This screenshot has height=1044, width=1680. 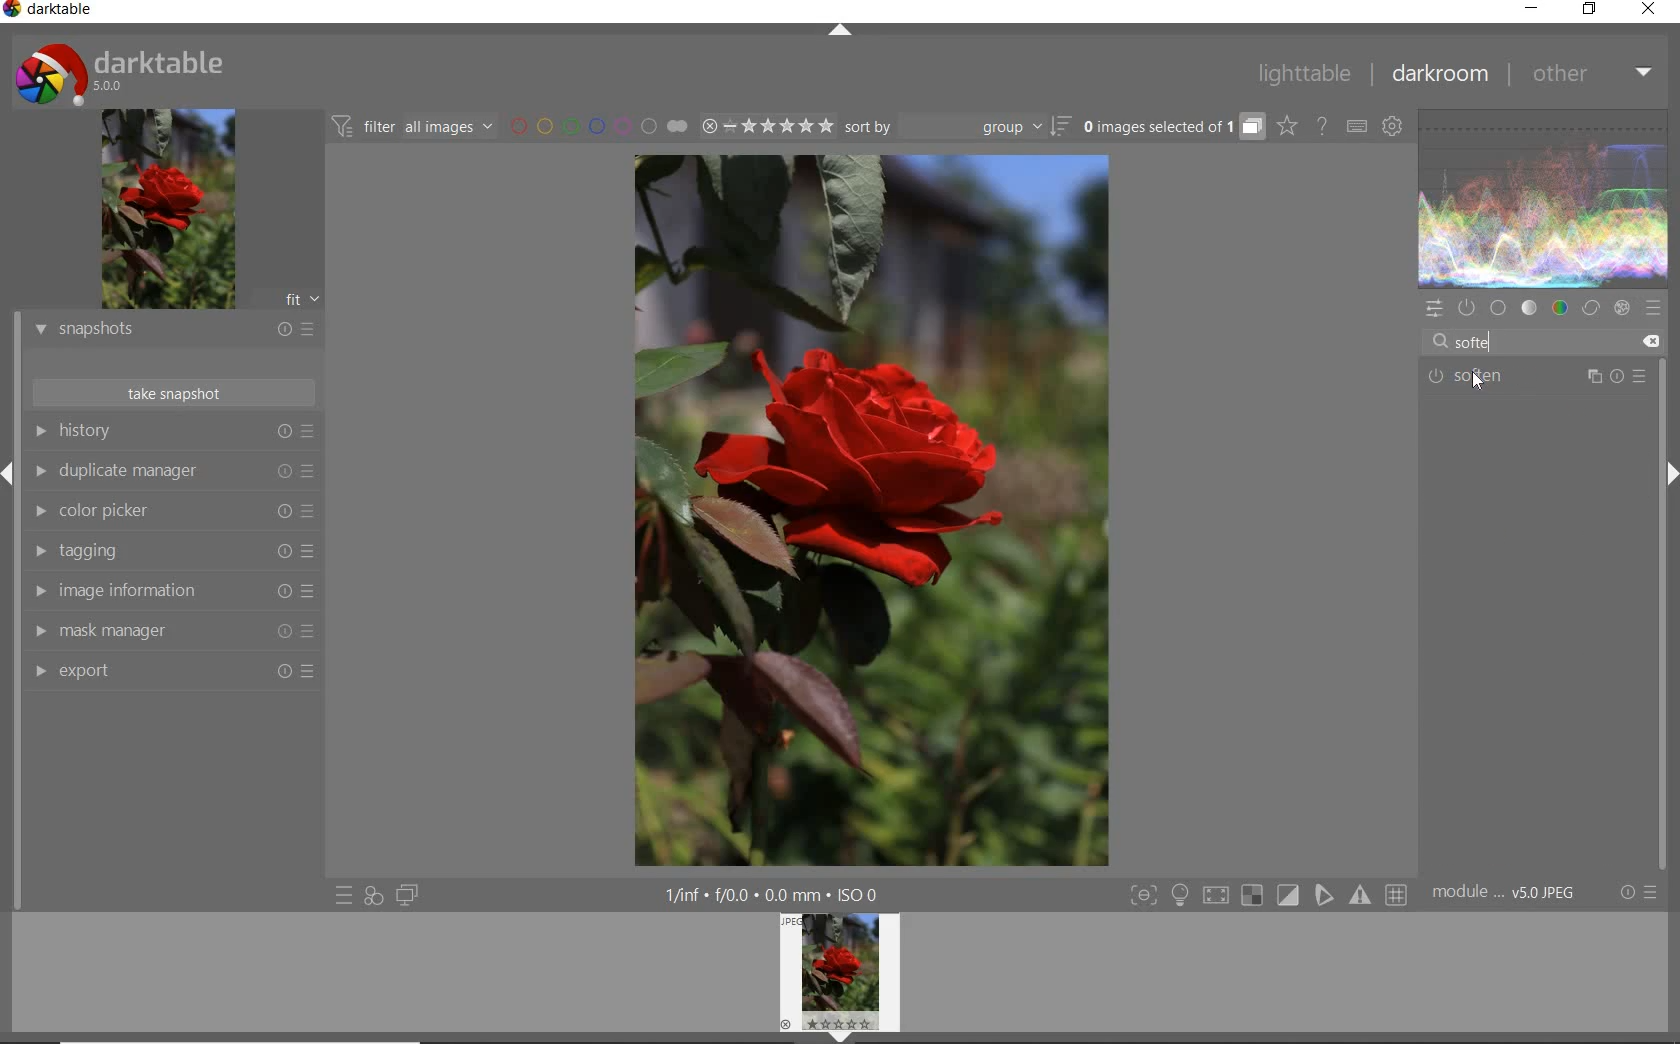 What do you see at coordinates (411, 126) in the screenshot?
I see `filter all images by module order` at bounding box center [411, 126].